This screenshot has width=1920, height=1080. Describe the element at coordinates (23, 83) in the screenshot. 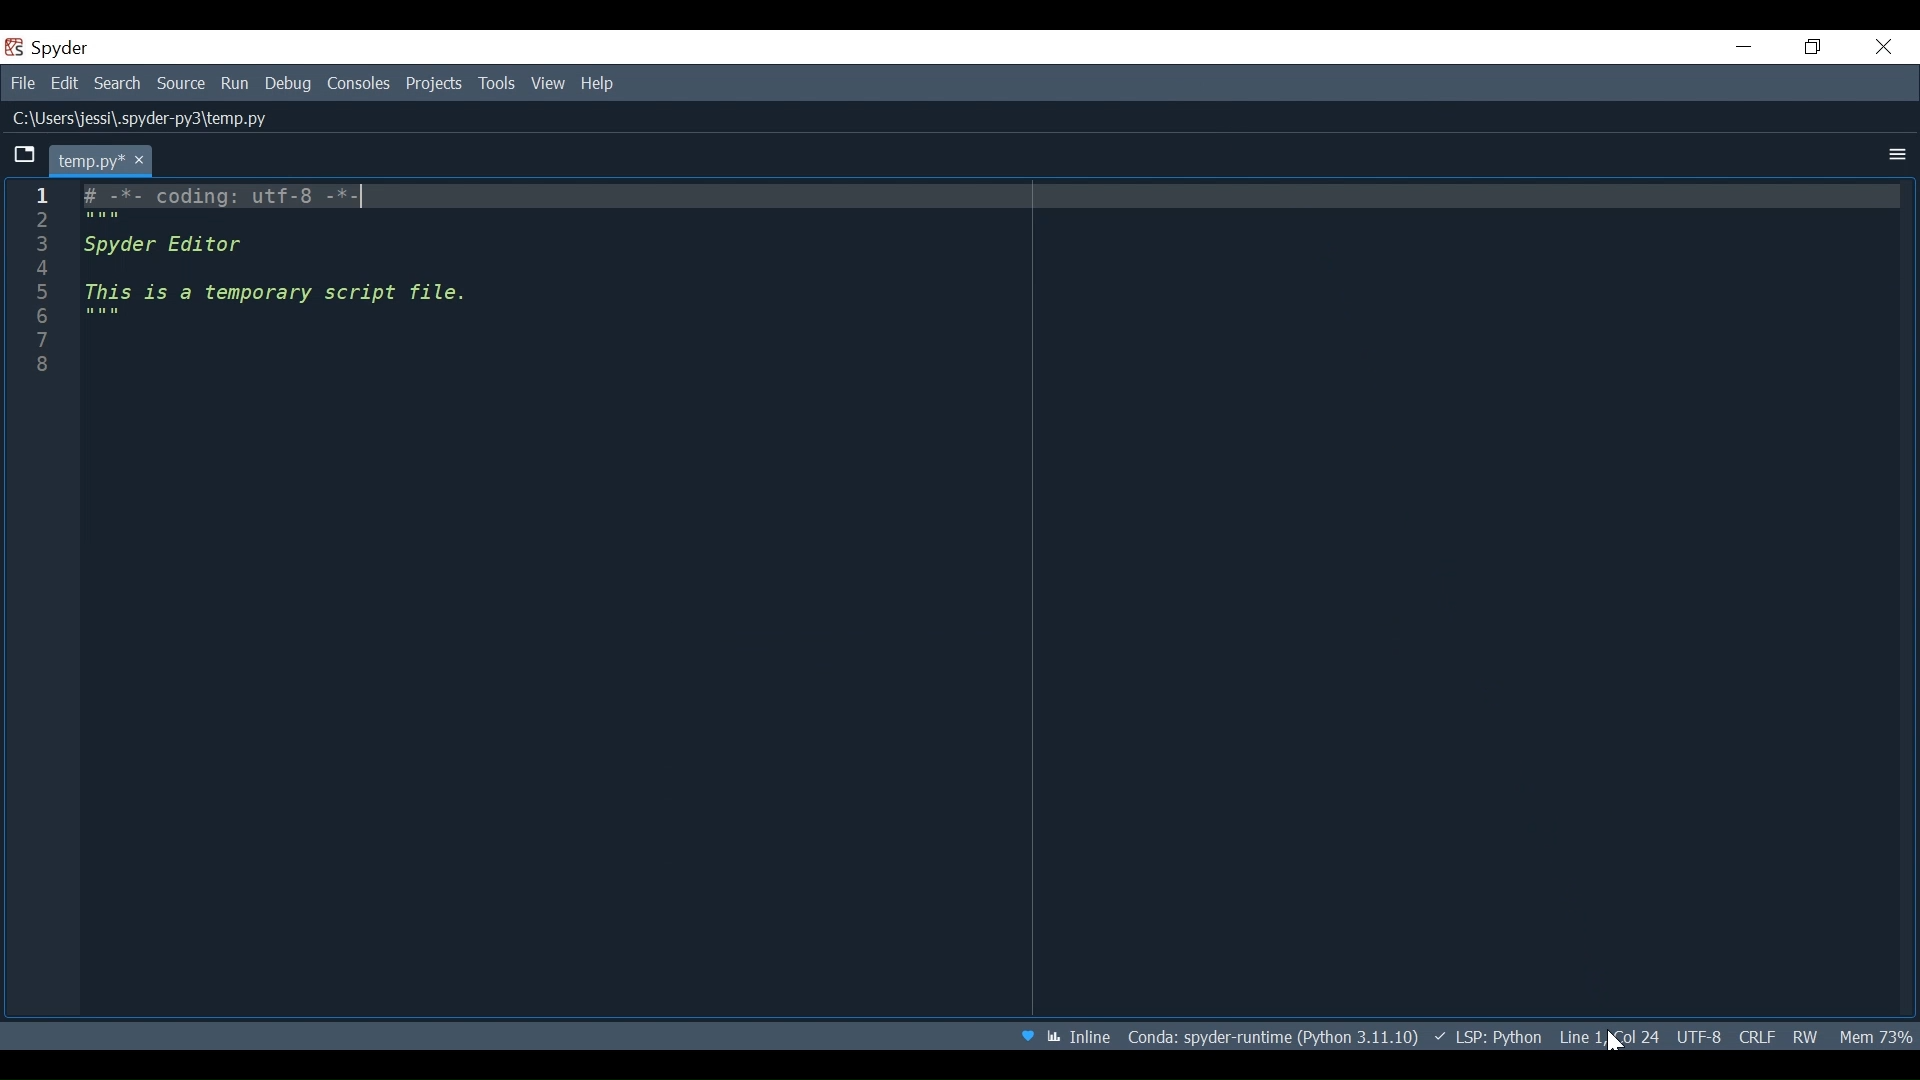

I see `File` at that location.